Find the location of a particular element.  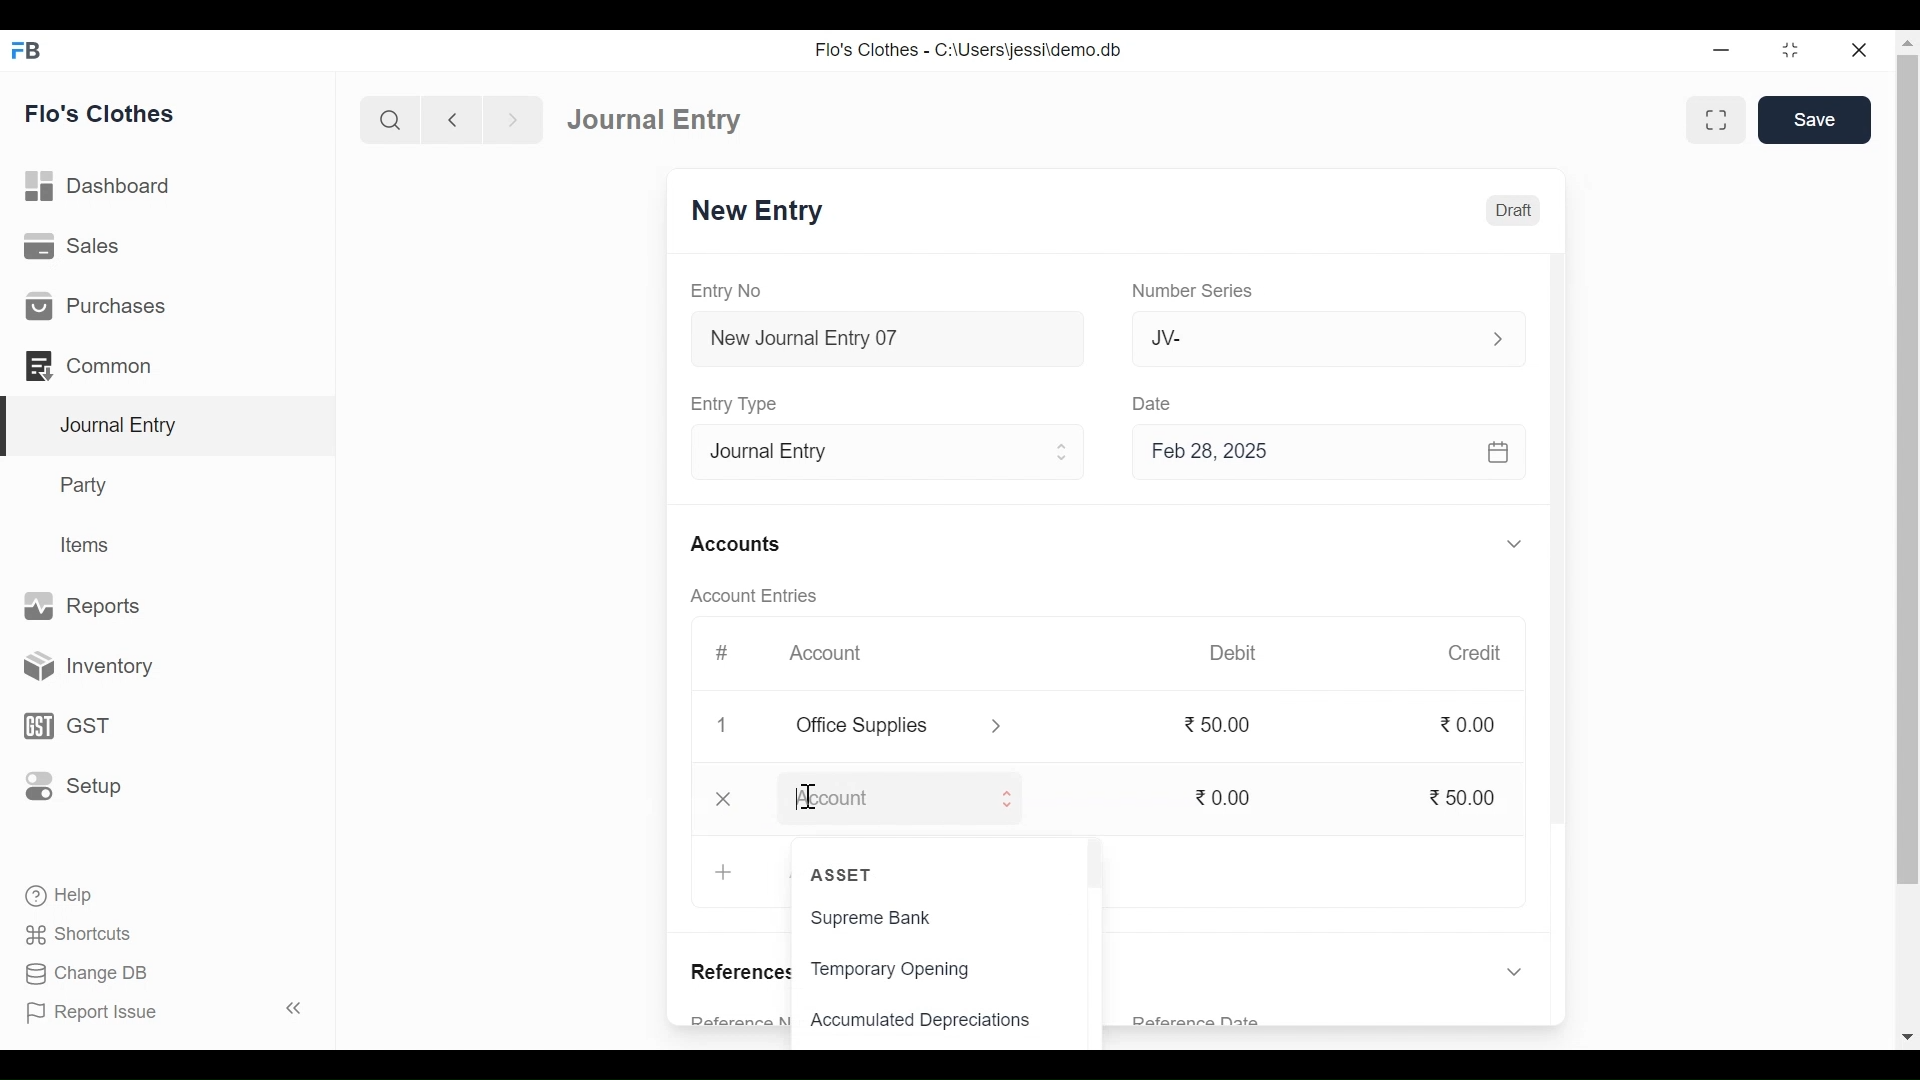

Entry No is located at coordinates (727, 290).